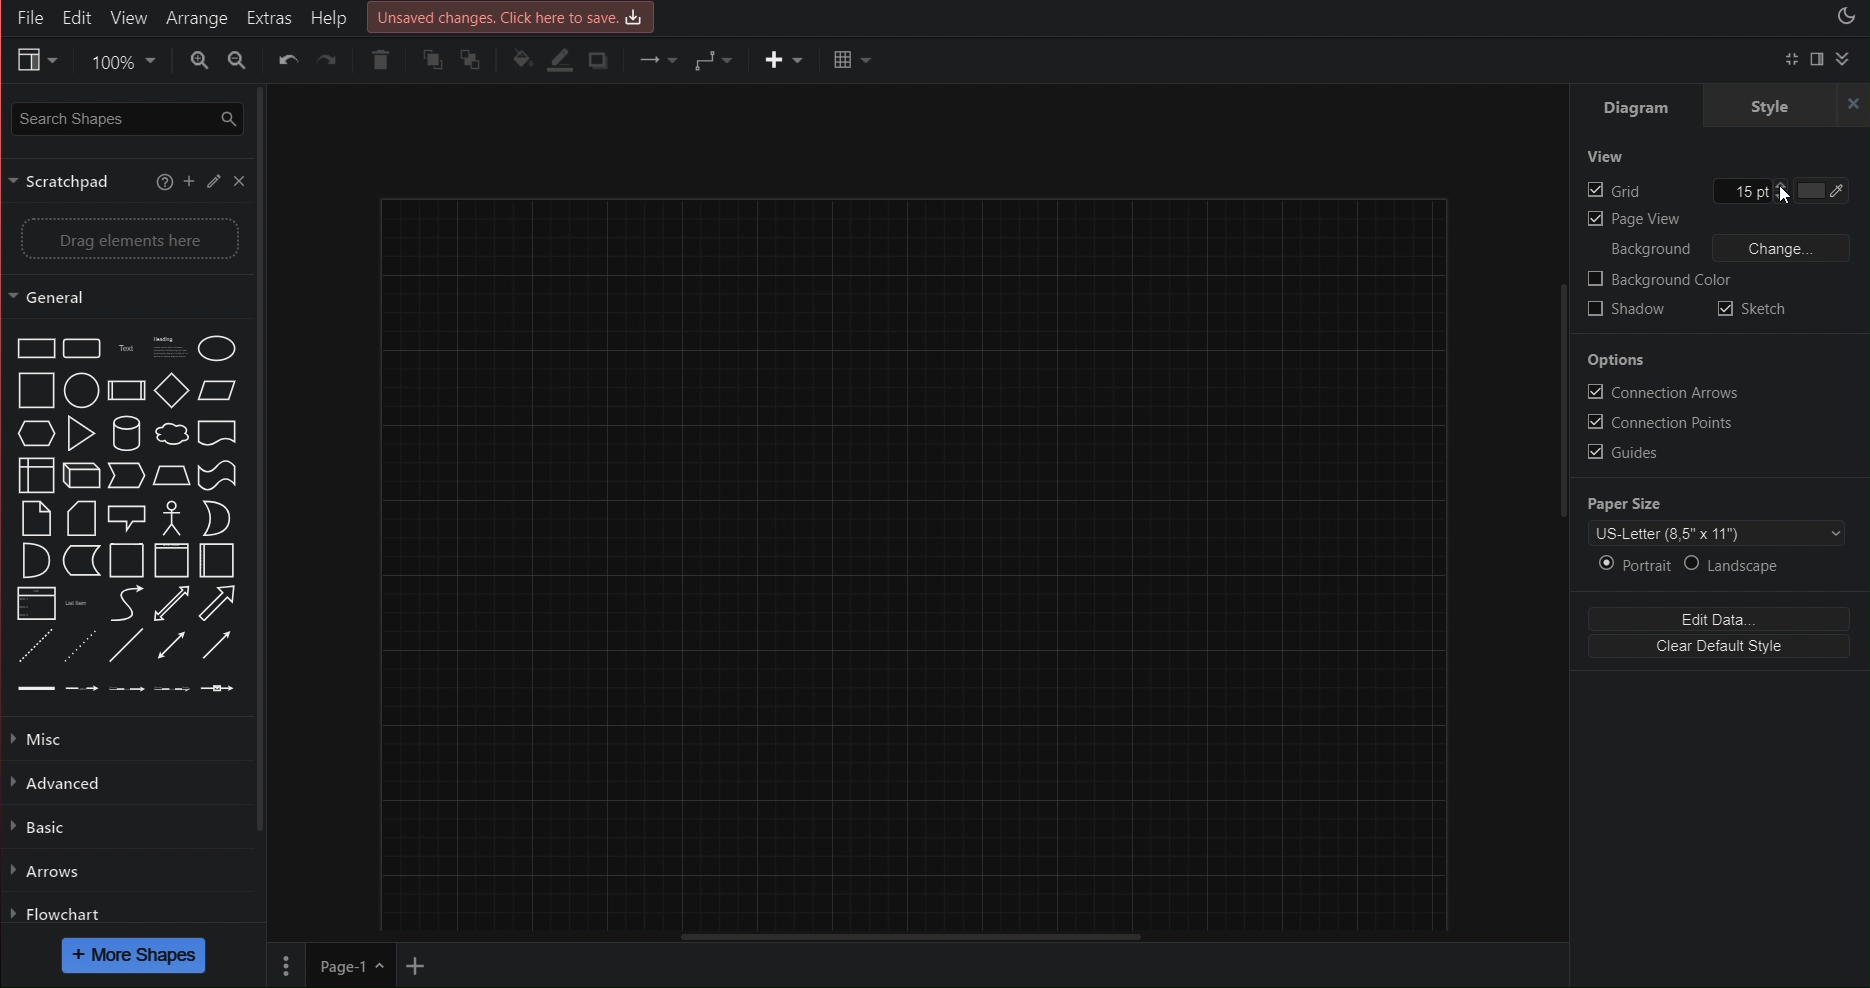  Describe the element at coordinates (560, 58) in the screenshot. I see `Line Color` at that location.